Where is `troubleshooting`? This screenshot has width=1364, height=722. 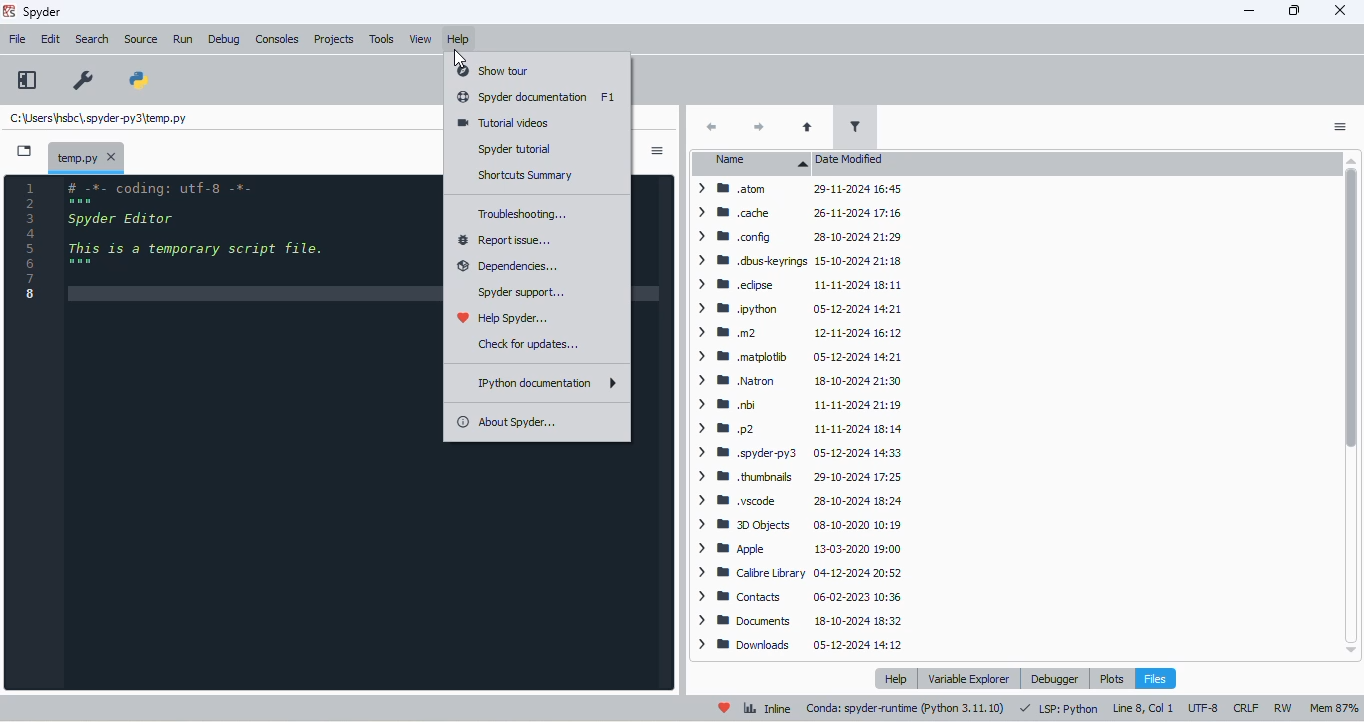
troubleshooting is located at coordinates (523, 214).